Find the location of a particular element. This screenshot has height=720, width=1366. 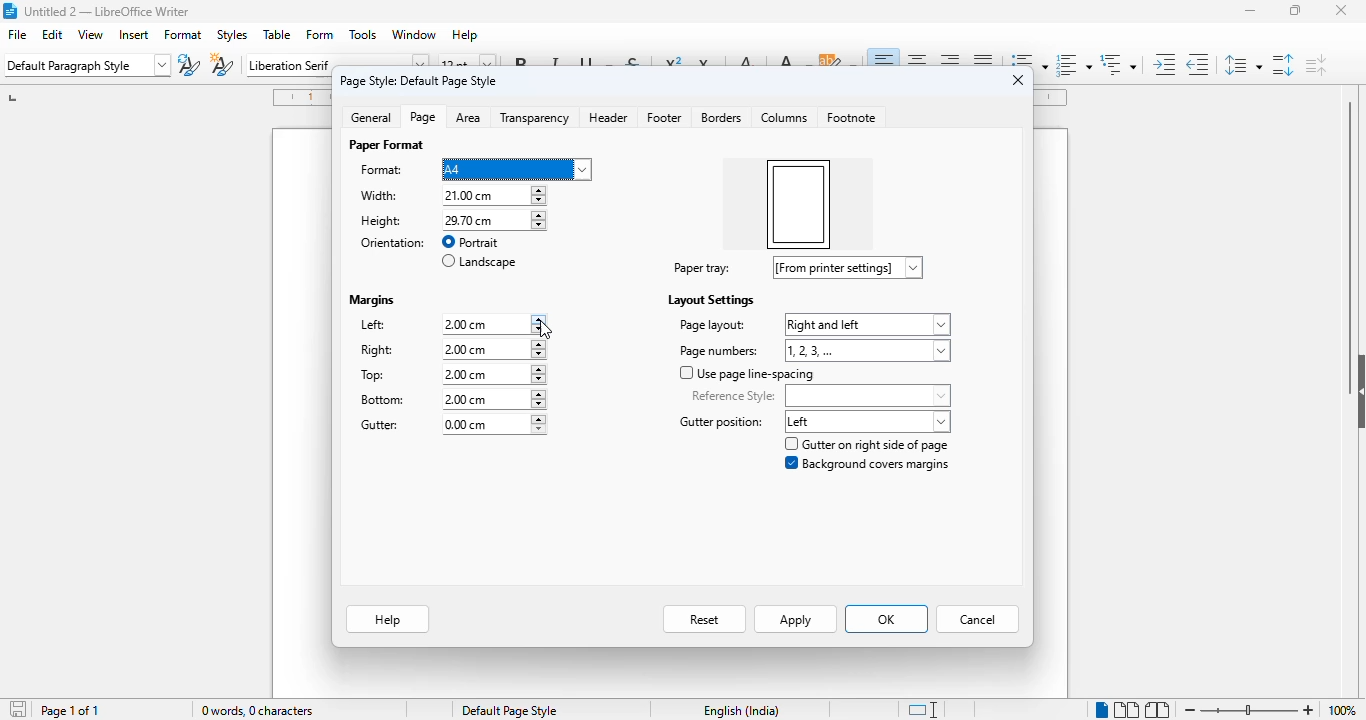

default page style is located at coordinates (509, 711).